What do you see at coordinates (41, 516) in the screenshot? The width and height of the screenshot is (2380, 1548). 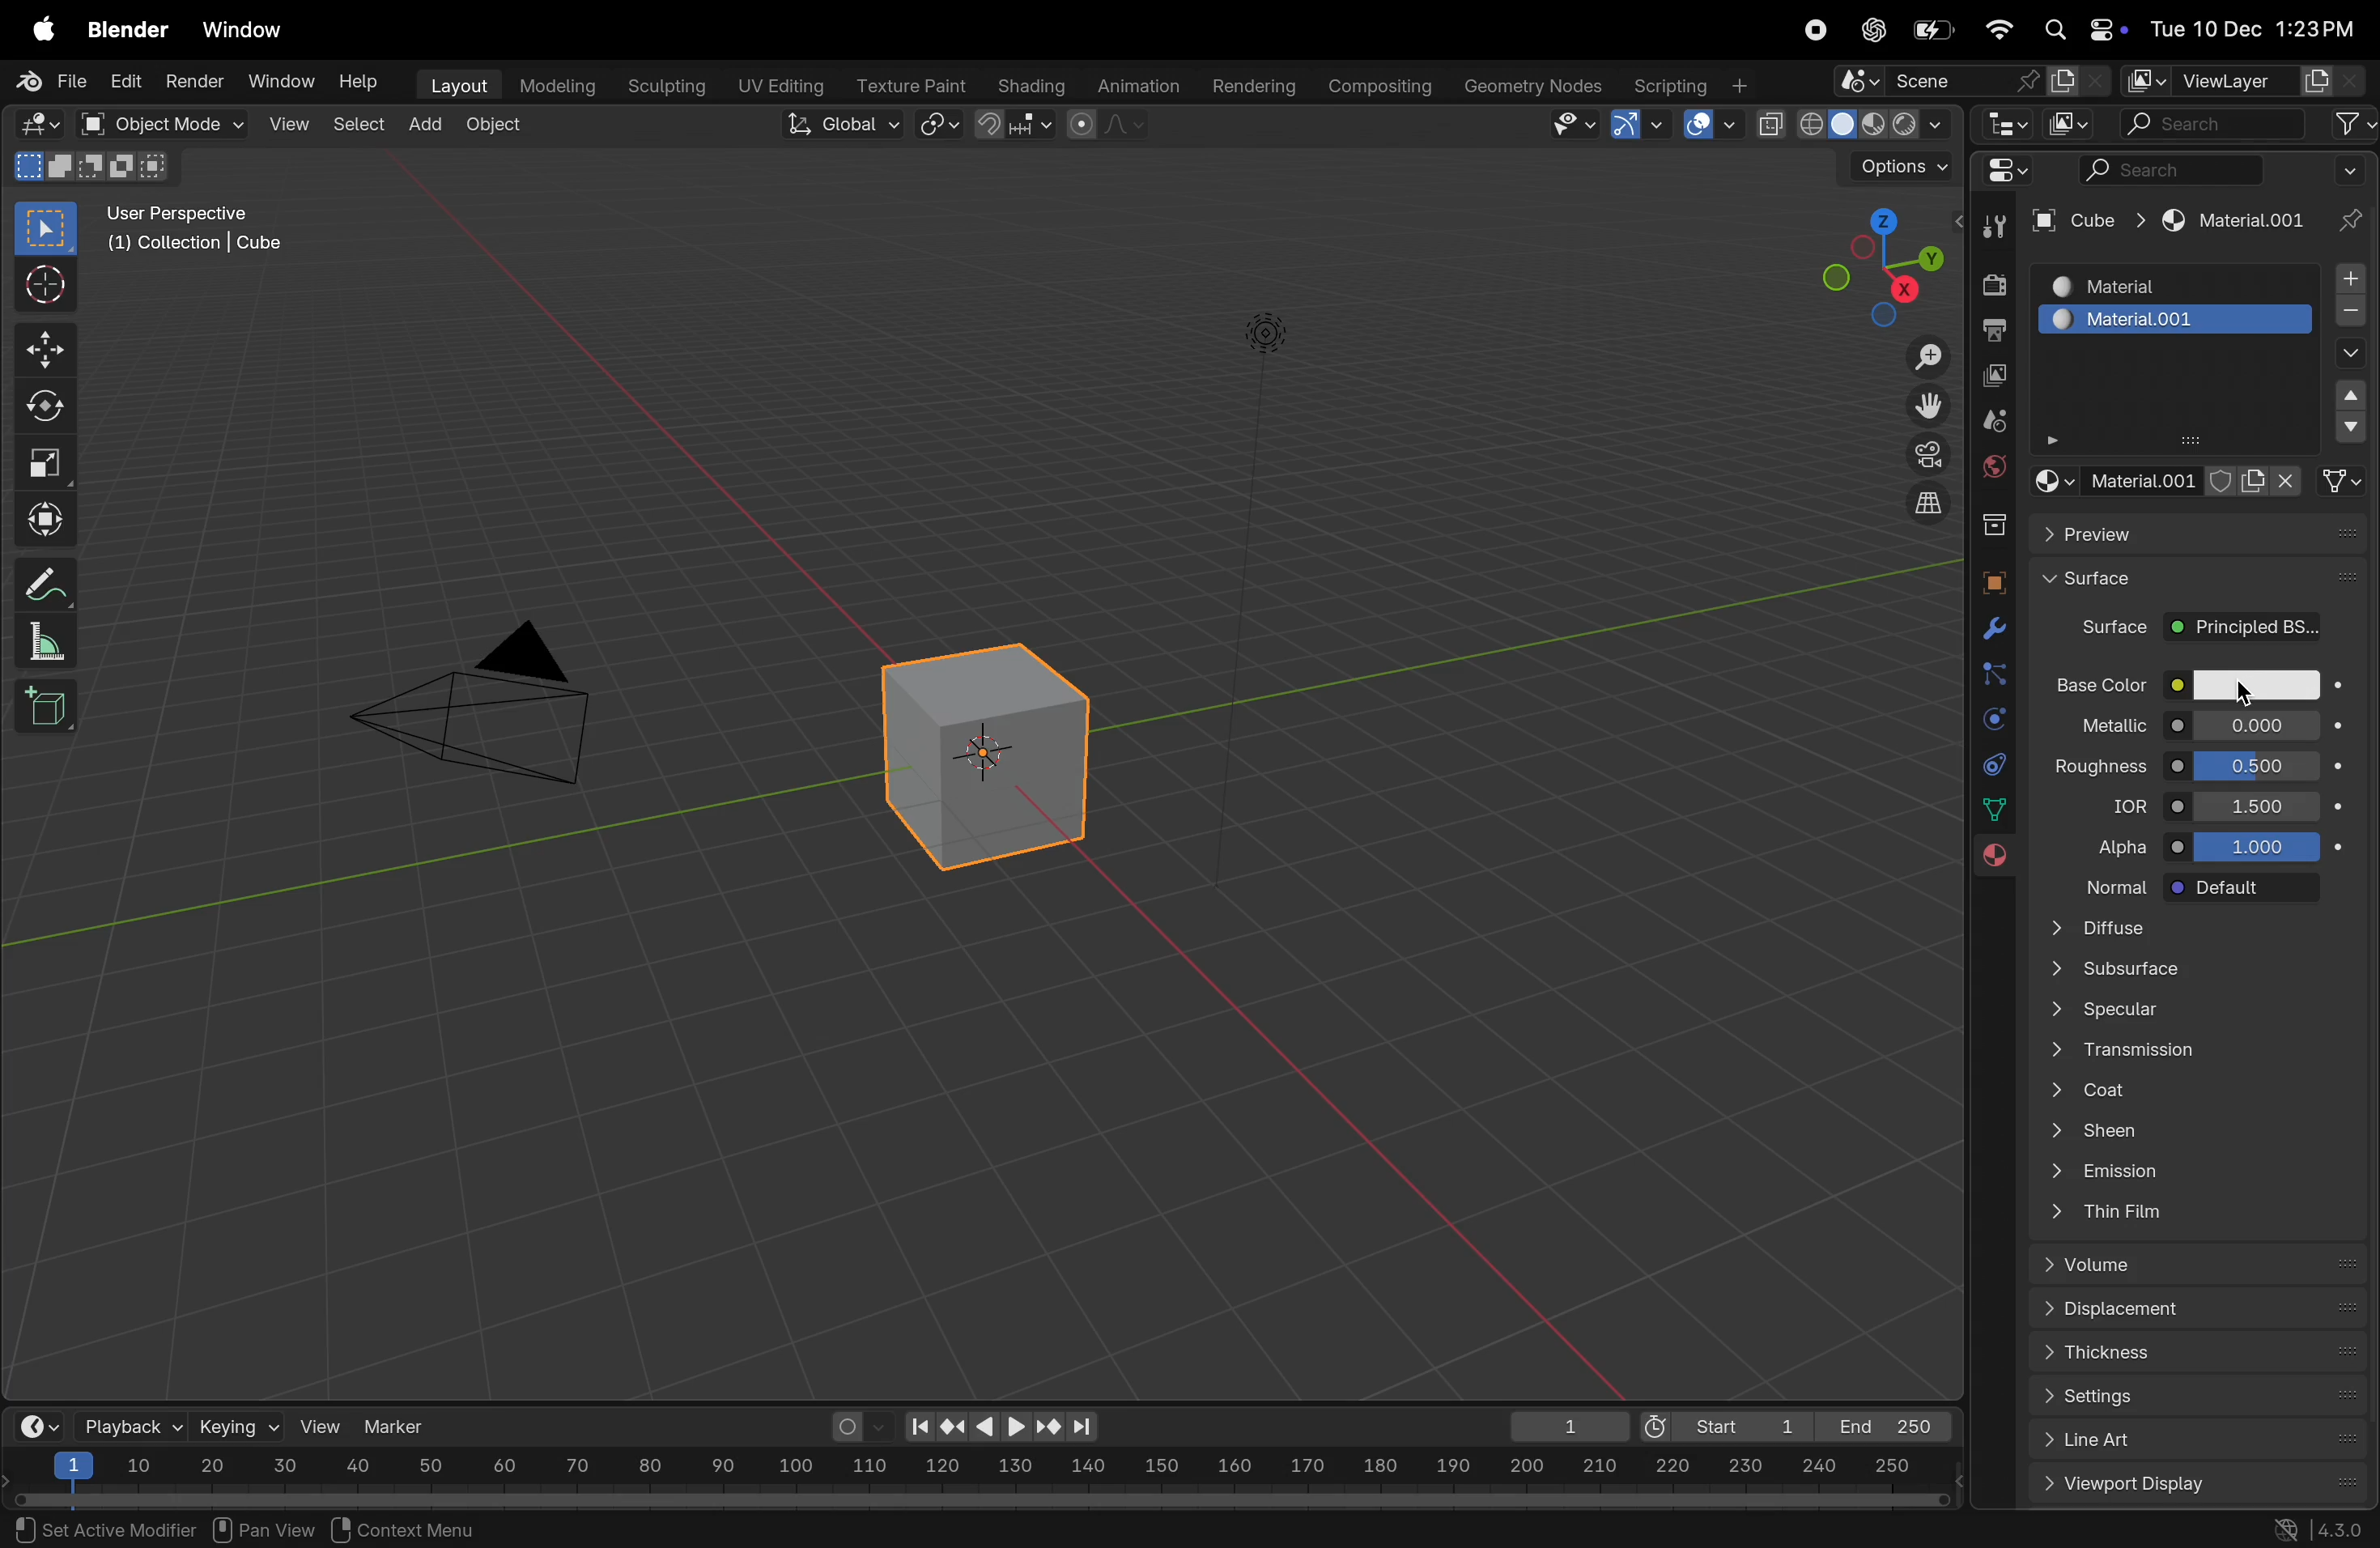 I see `transform` at bounding box center [41, 516].